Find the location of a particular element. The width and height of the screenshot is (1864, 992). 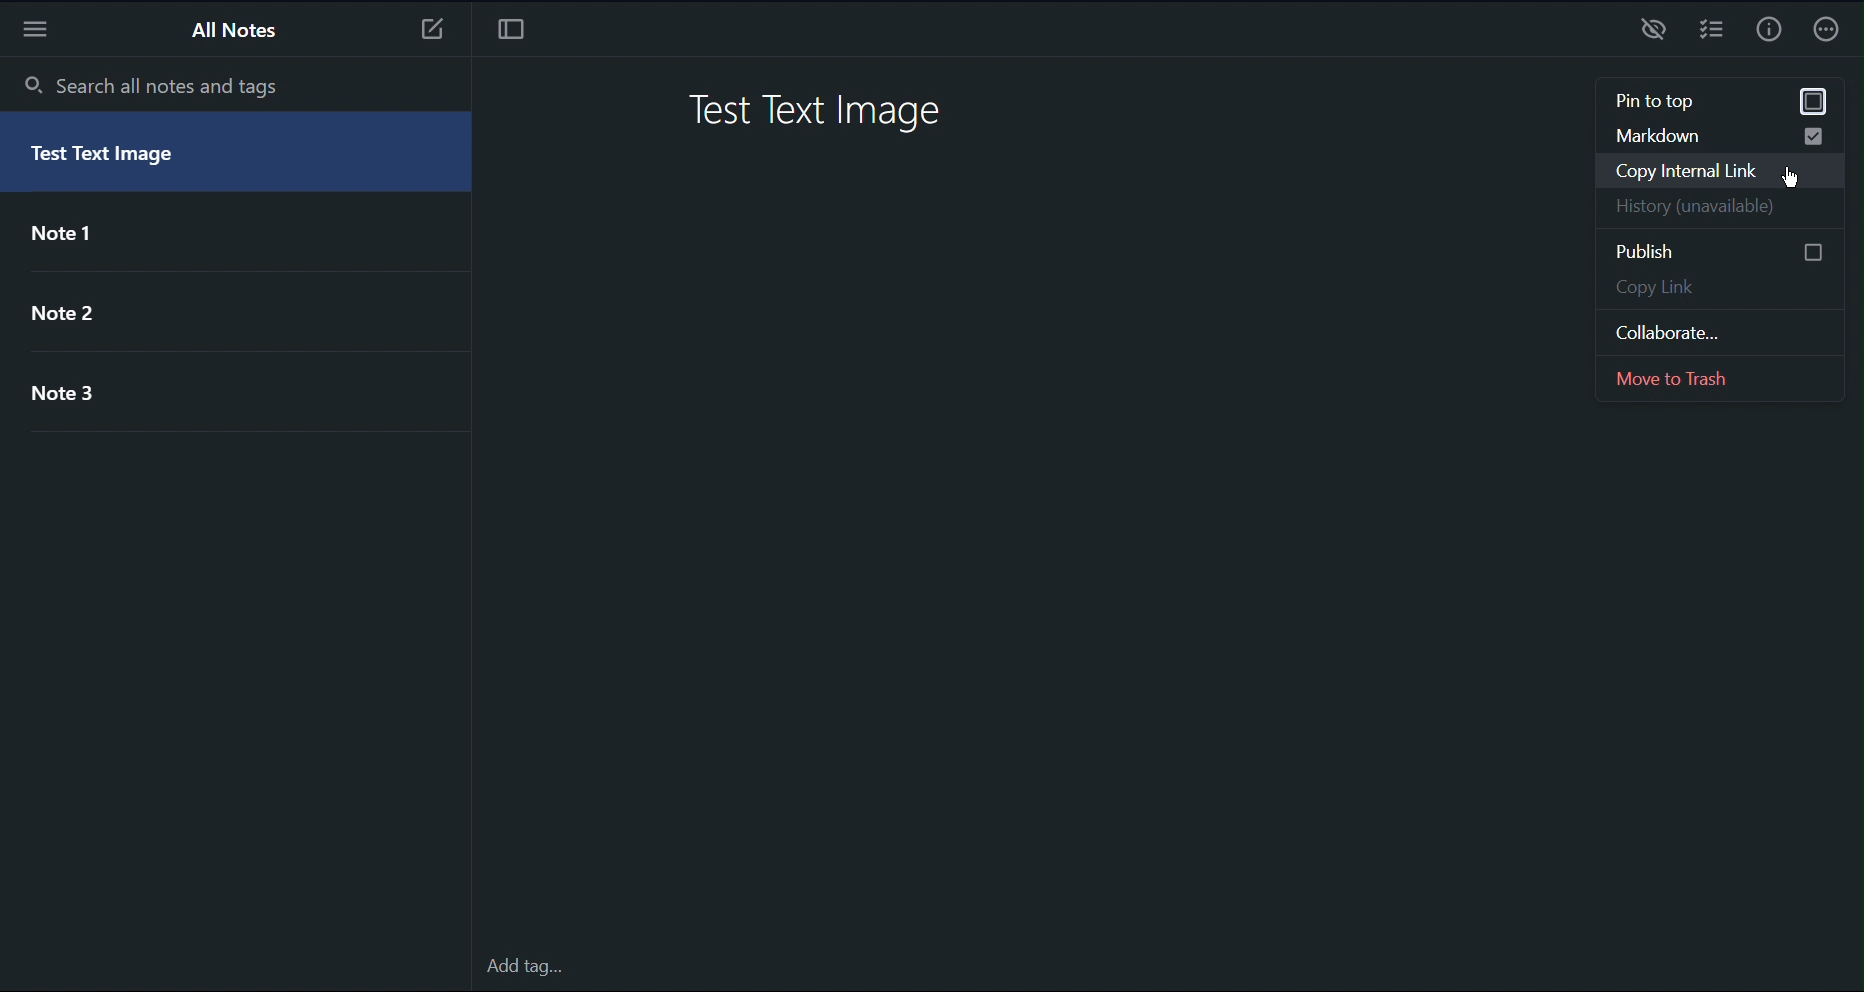

Test Text Image is located at coordinates (115, 160).